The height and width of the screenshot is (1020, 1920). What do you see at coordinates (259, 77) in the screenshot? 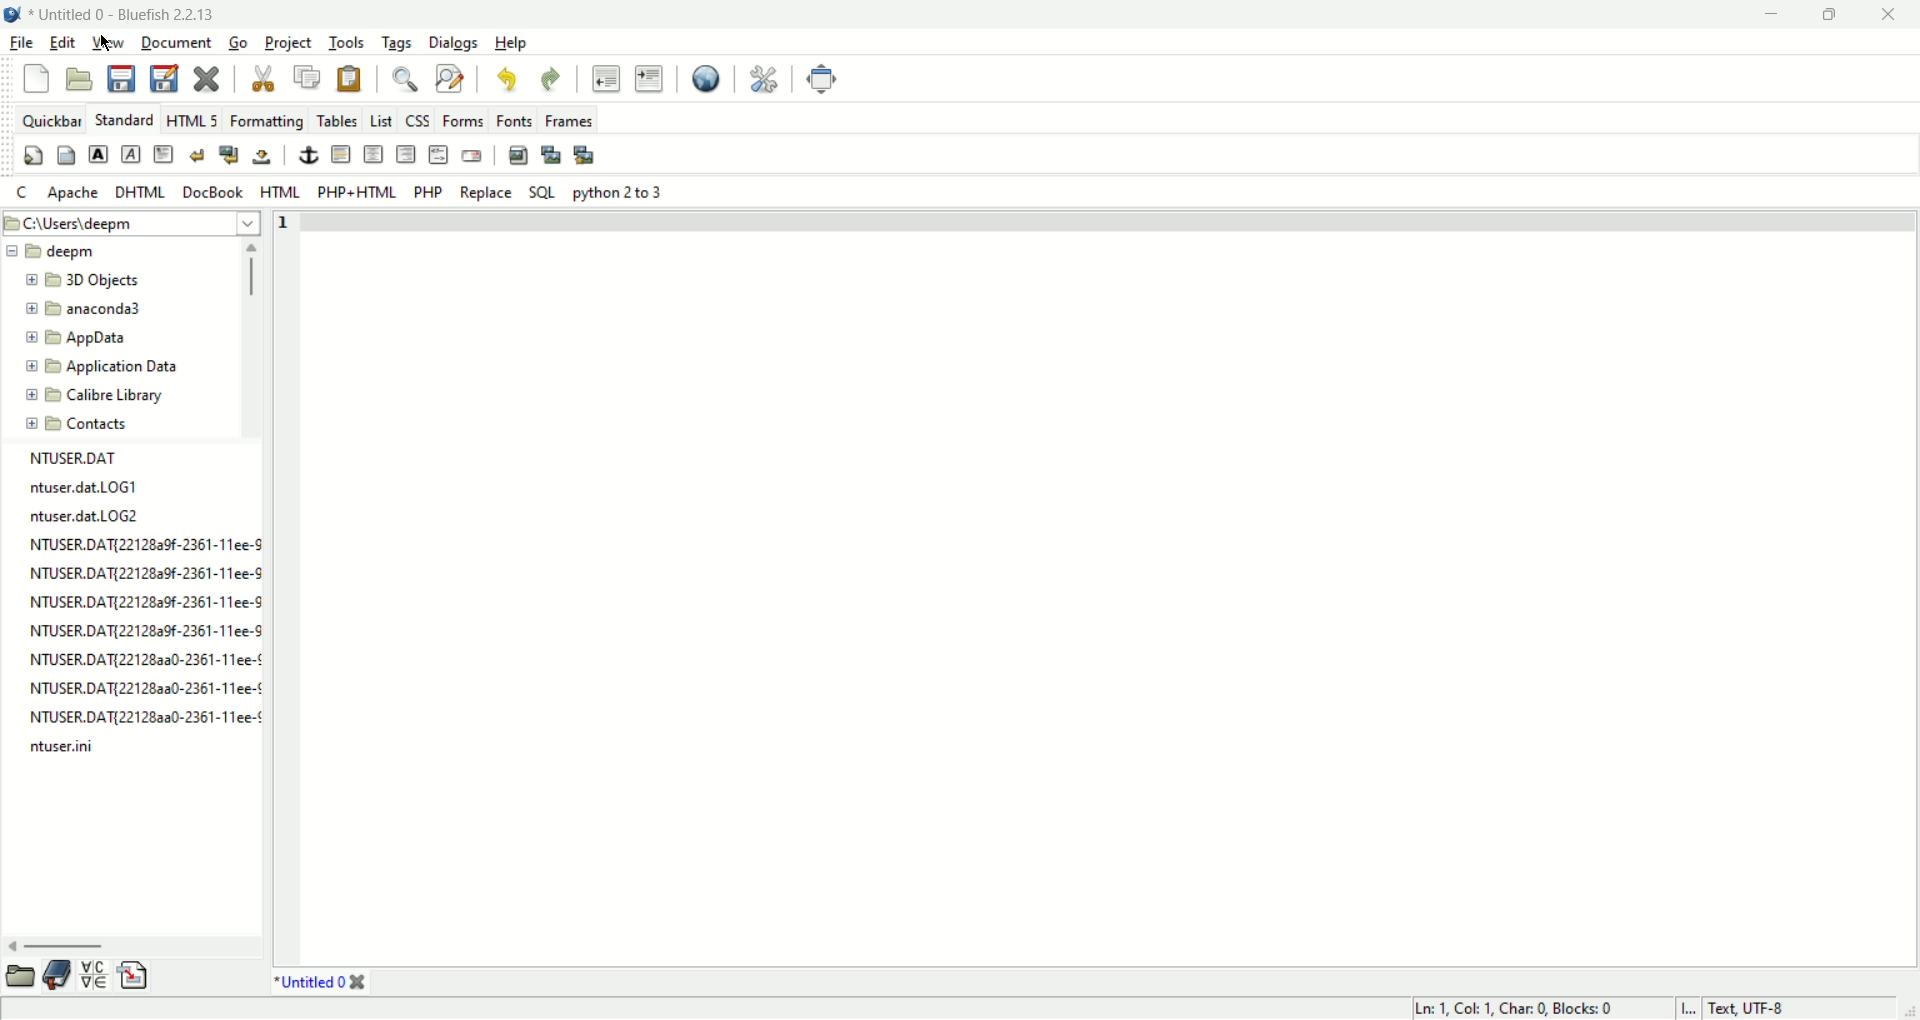
I see `cut` at bounding box center [259, 77].